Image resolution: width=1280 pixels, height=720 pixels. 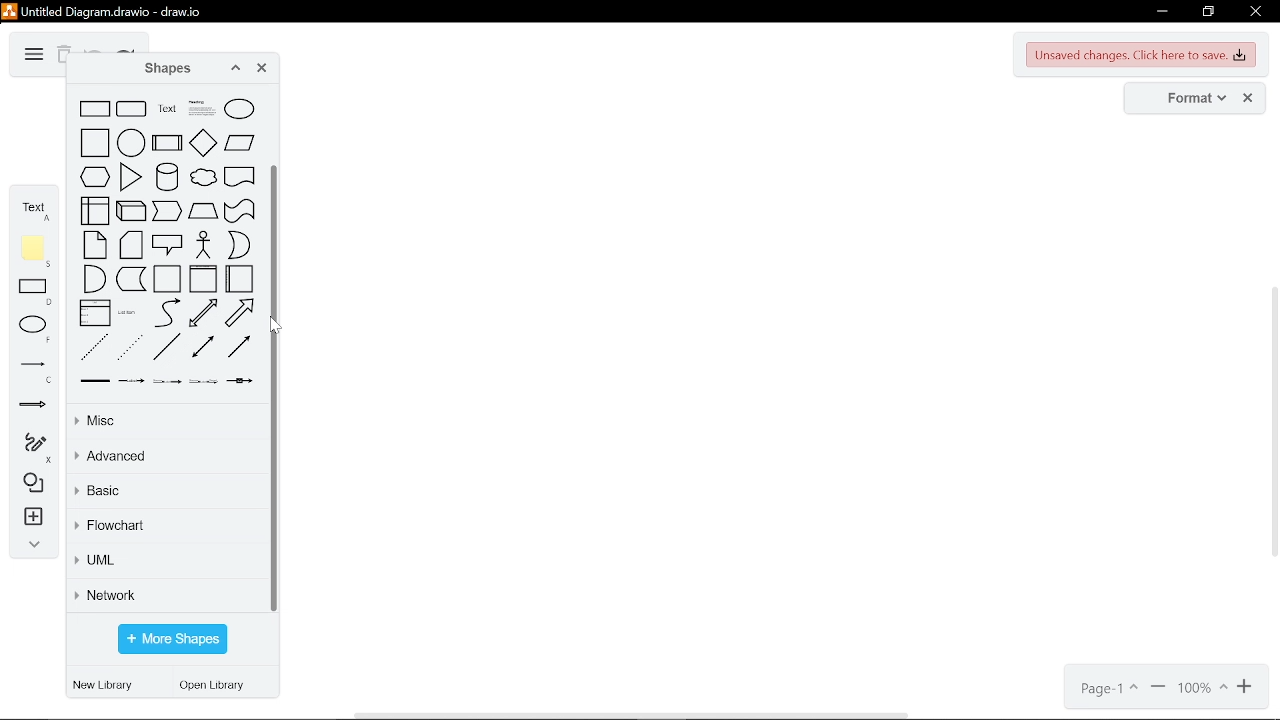 I want to click on callout, so click(x=168, y=244).